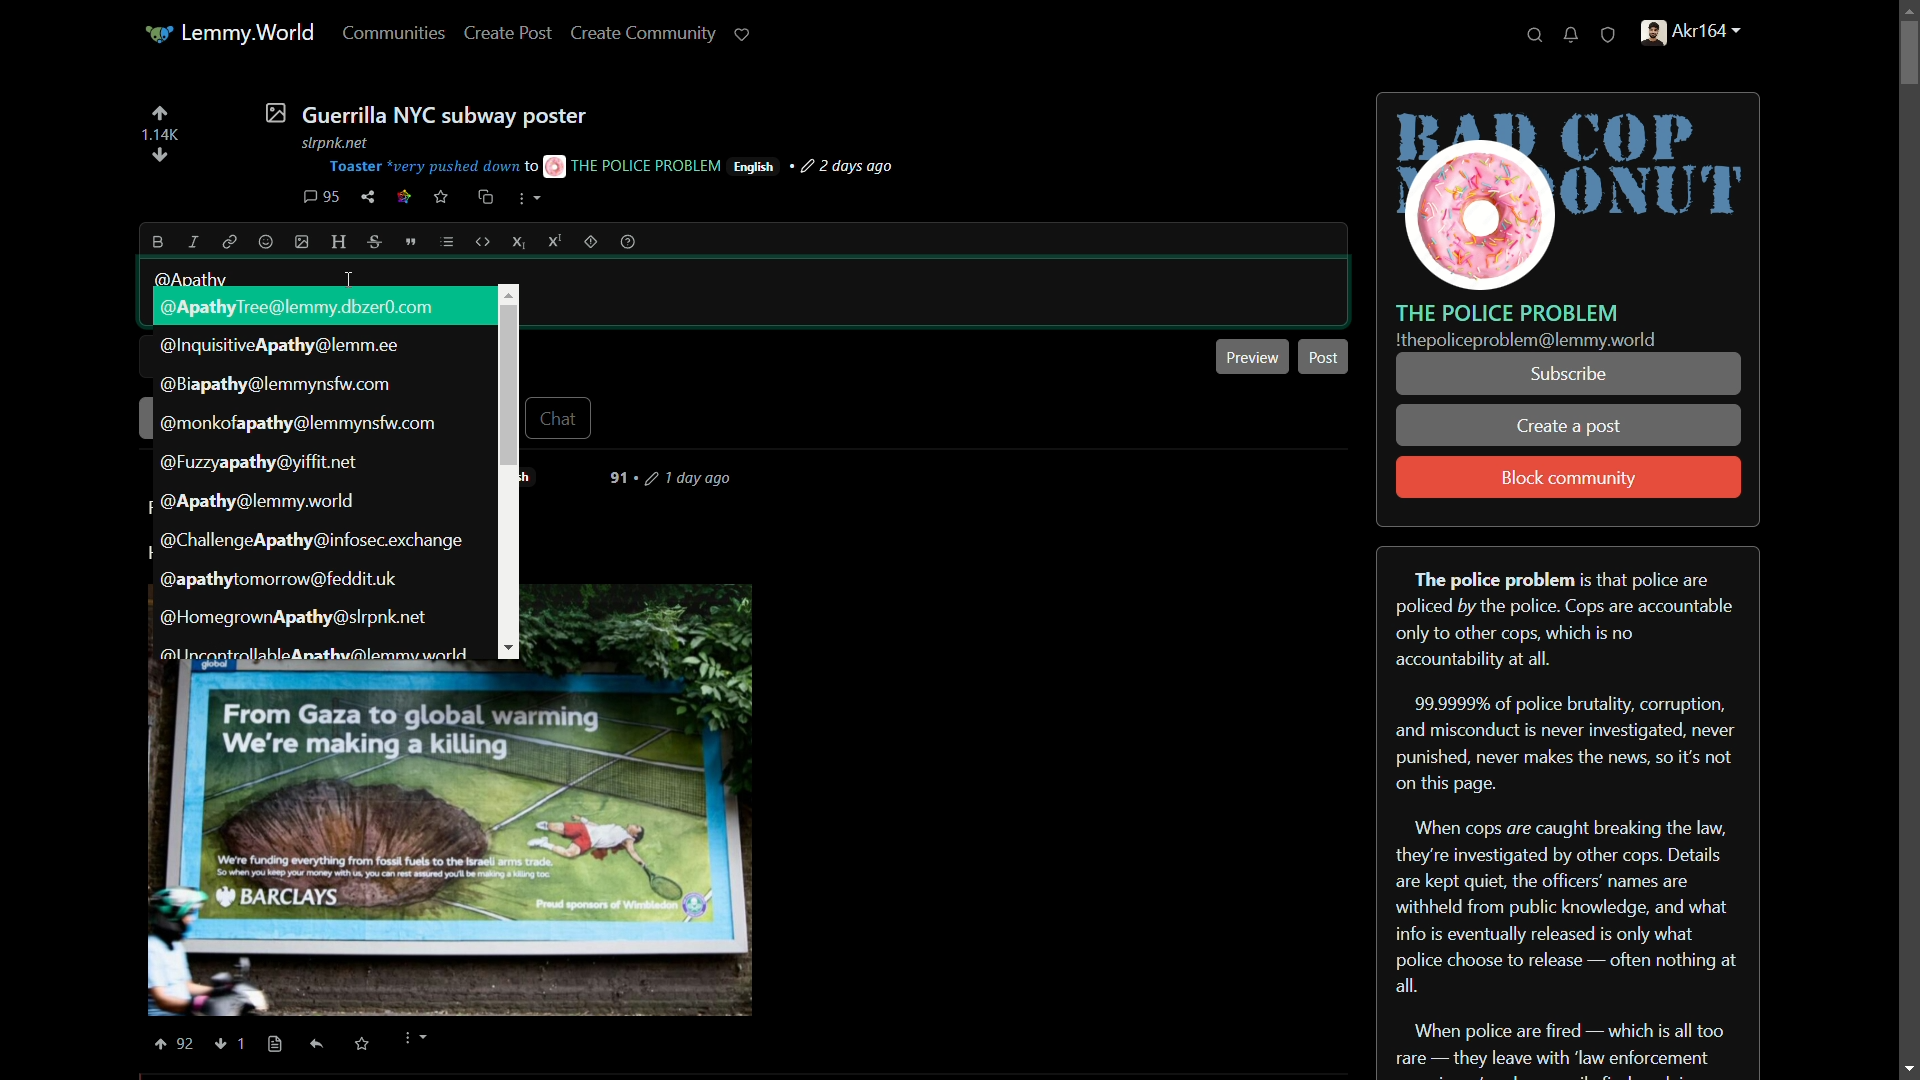 The width and height of the screenshot is (1920, 1080). Describe the element at coordinates (359, 1045) in the screenshot. I see `saved` at that location.